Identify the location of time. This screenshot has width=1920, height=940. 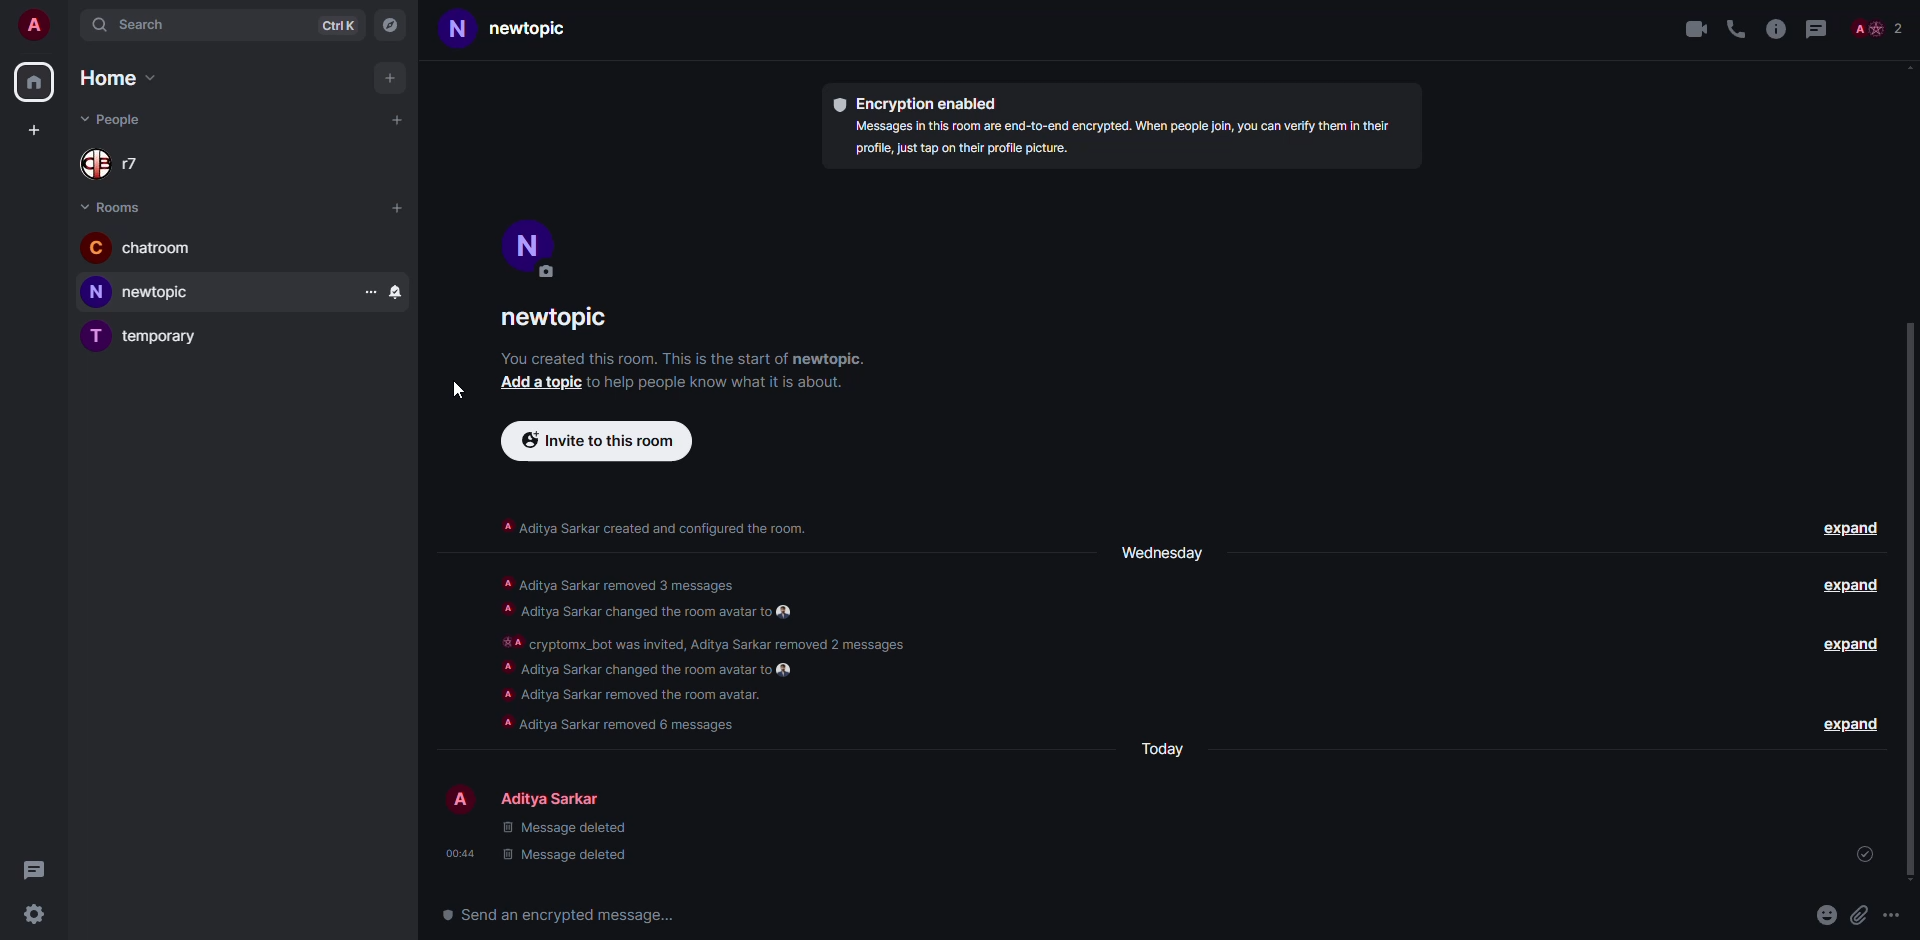
(463, 852).